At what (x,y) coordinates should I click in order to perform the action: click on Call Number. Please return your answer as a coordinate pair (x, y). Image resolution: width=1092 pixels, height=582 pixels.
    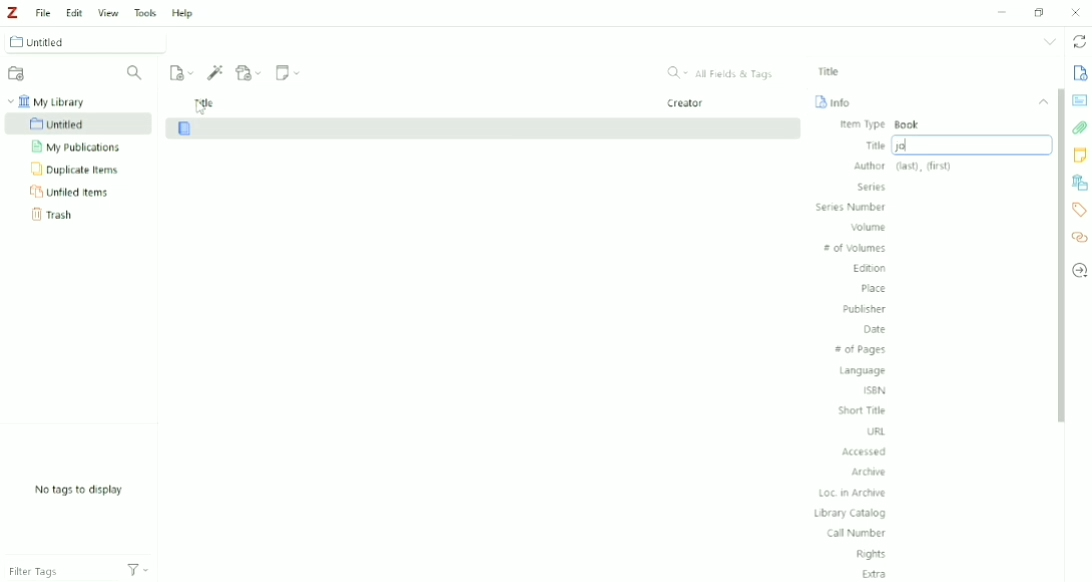
    Looking at the image, I should click on (857, 534).